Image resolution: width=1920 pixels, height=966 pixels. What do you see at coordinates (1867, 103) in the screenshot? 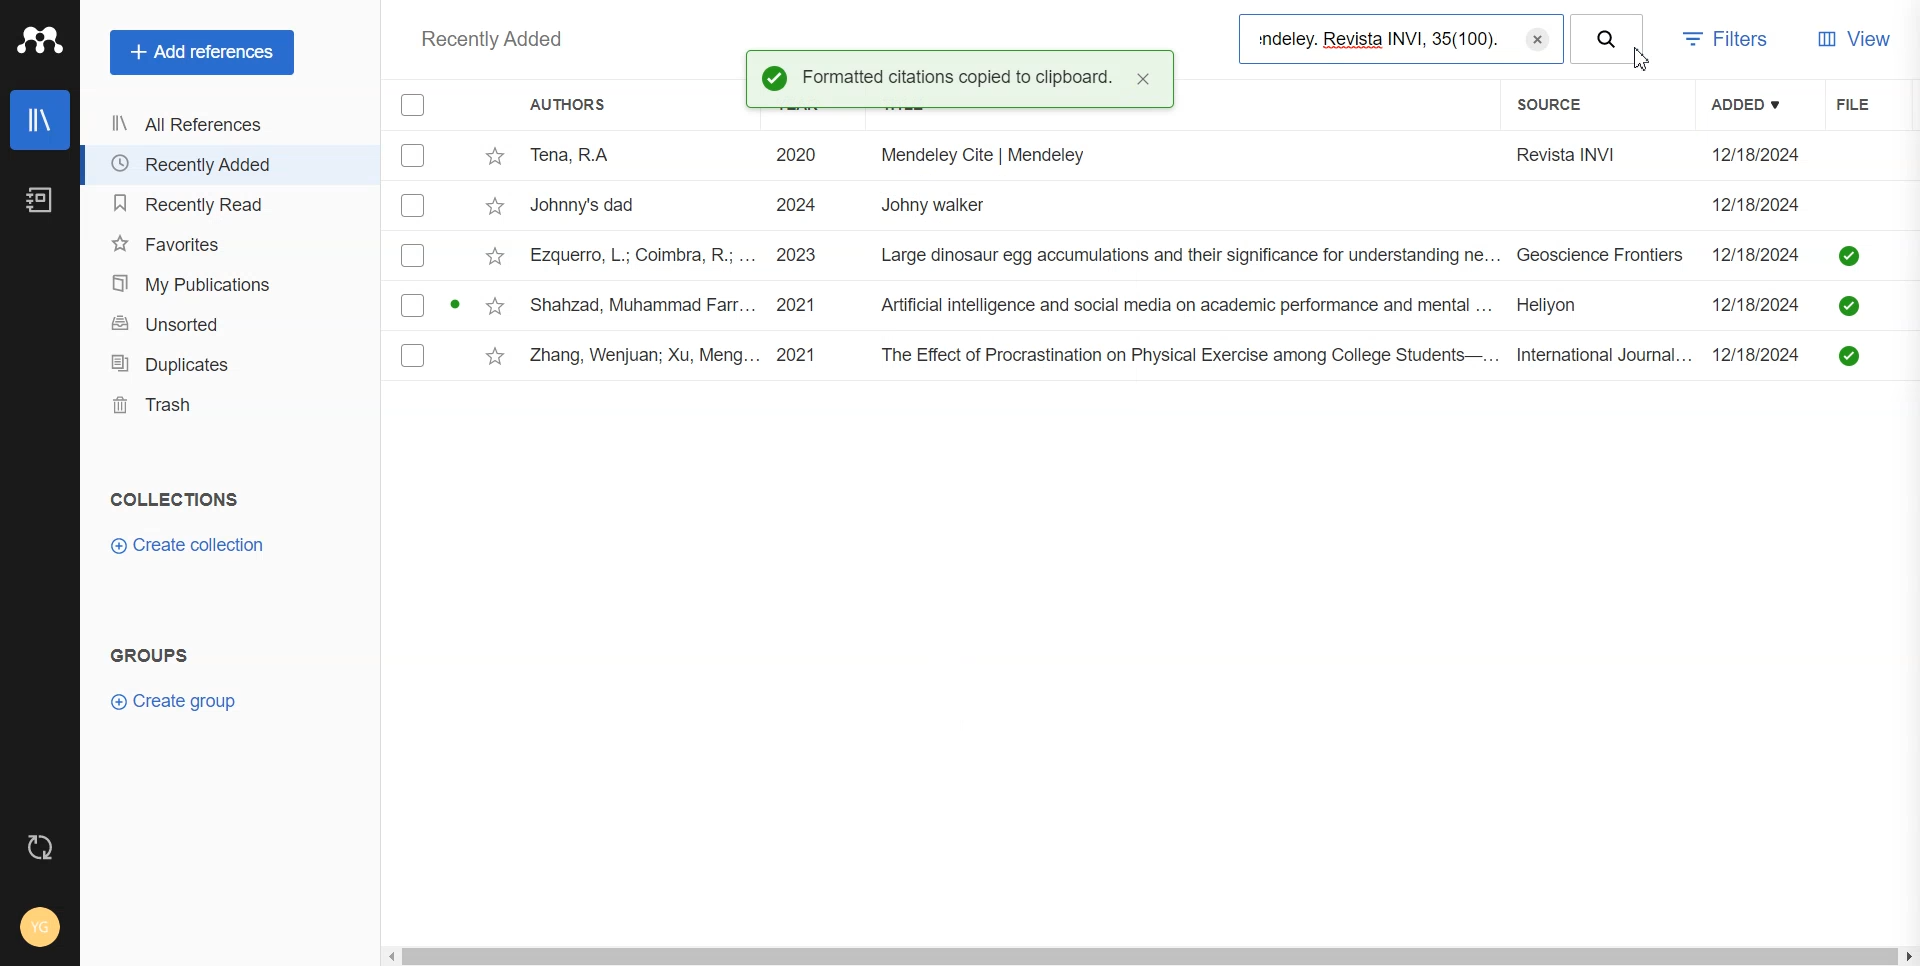
I see `File` at bounding box center [1867, 103].